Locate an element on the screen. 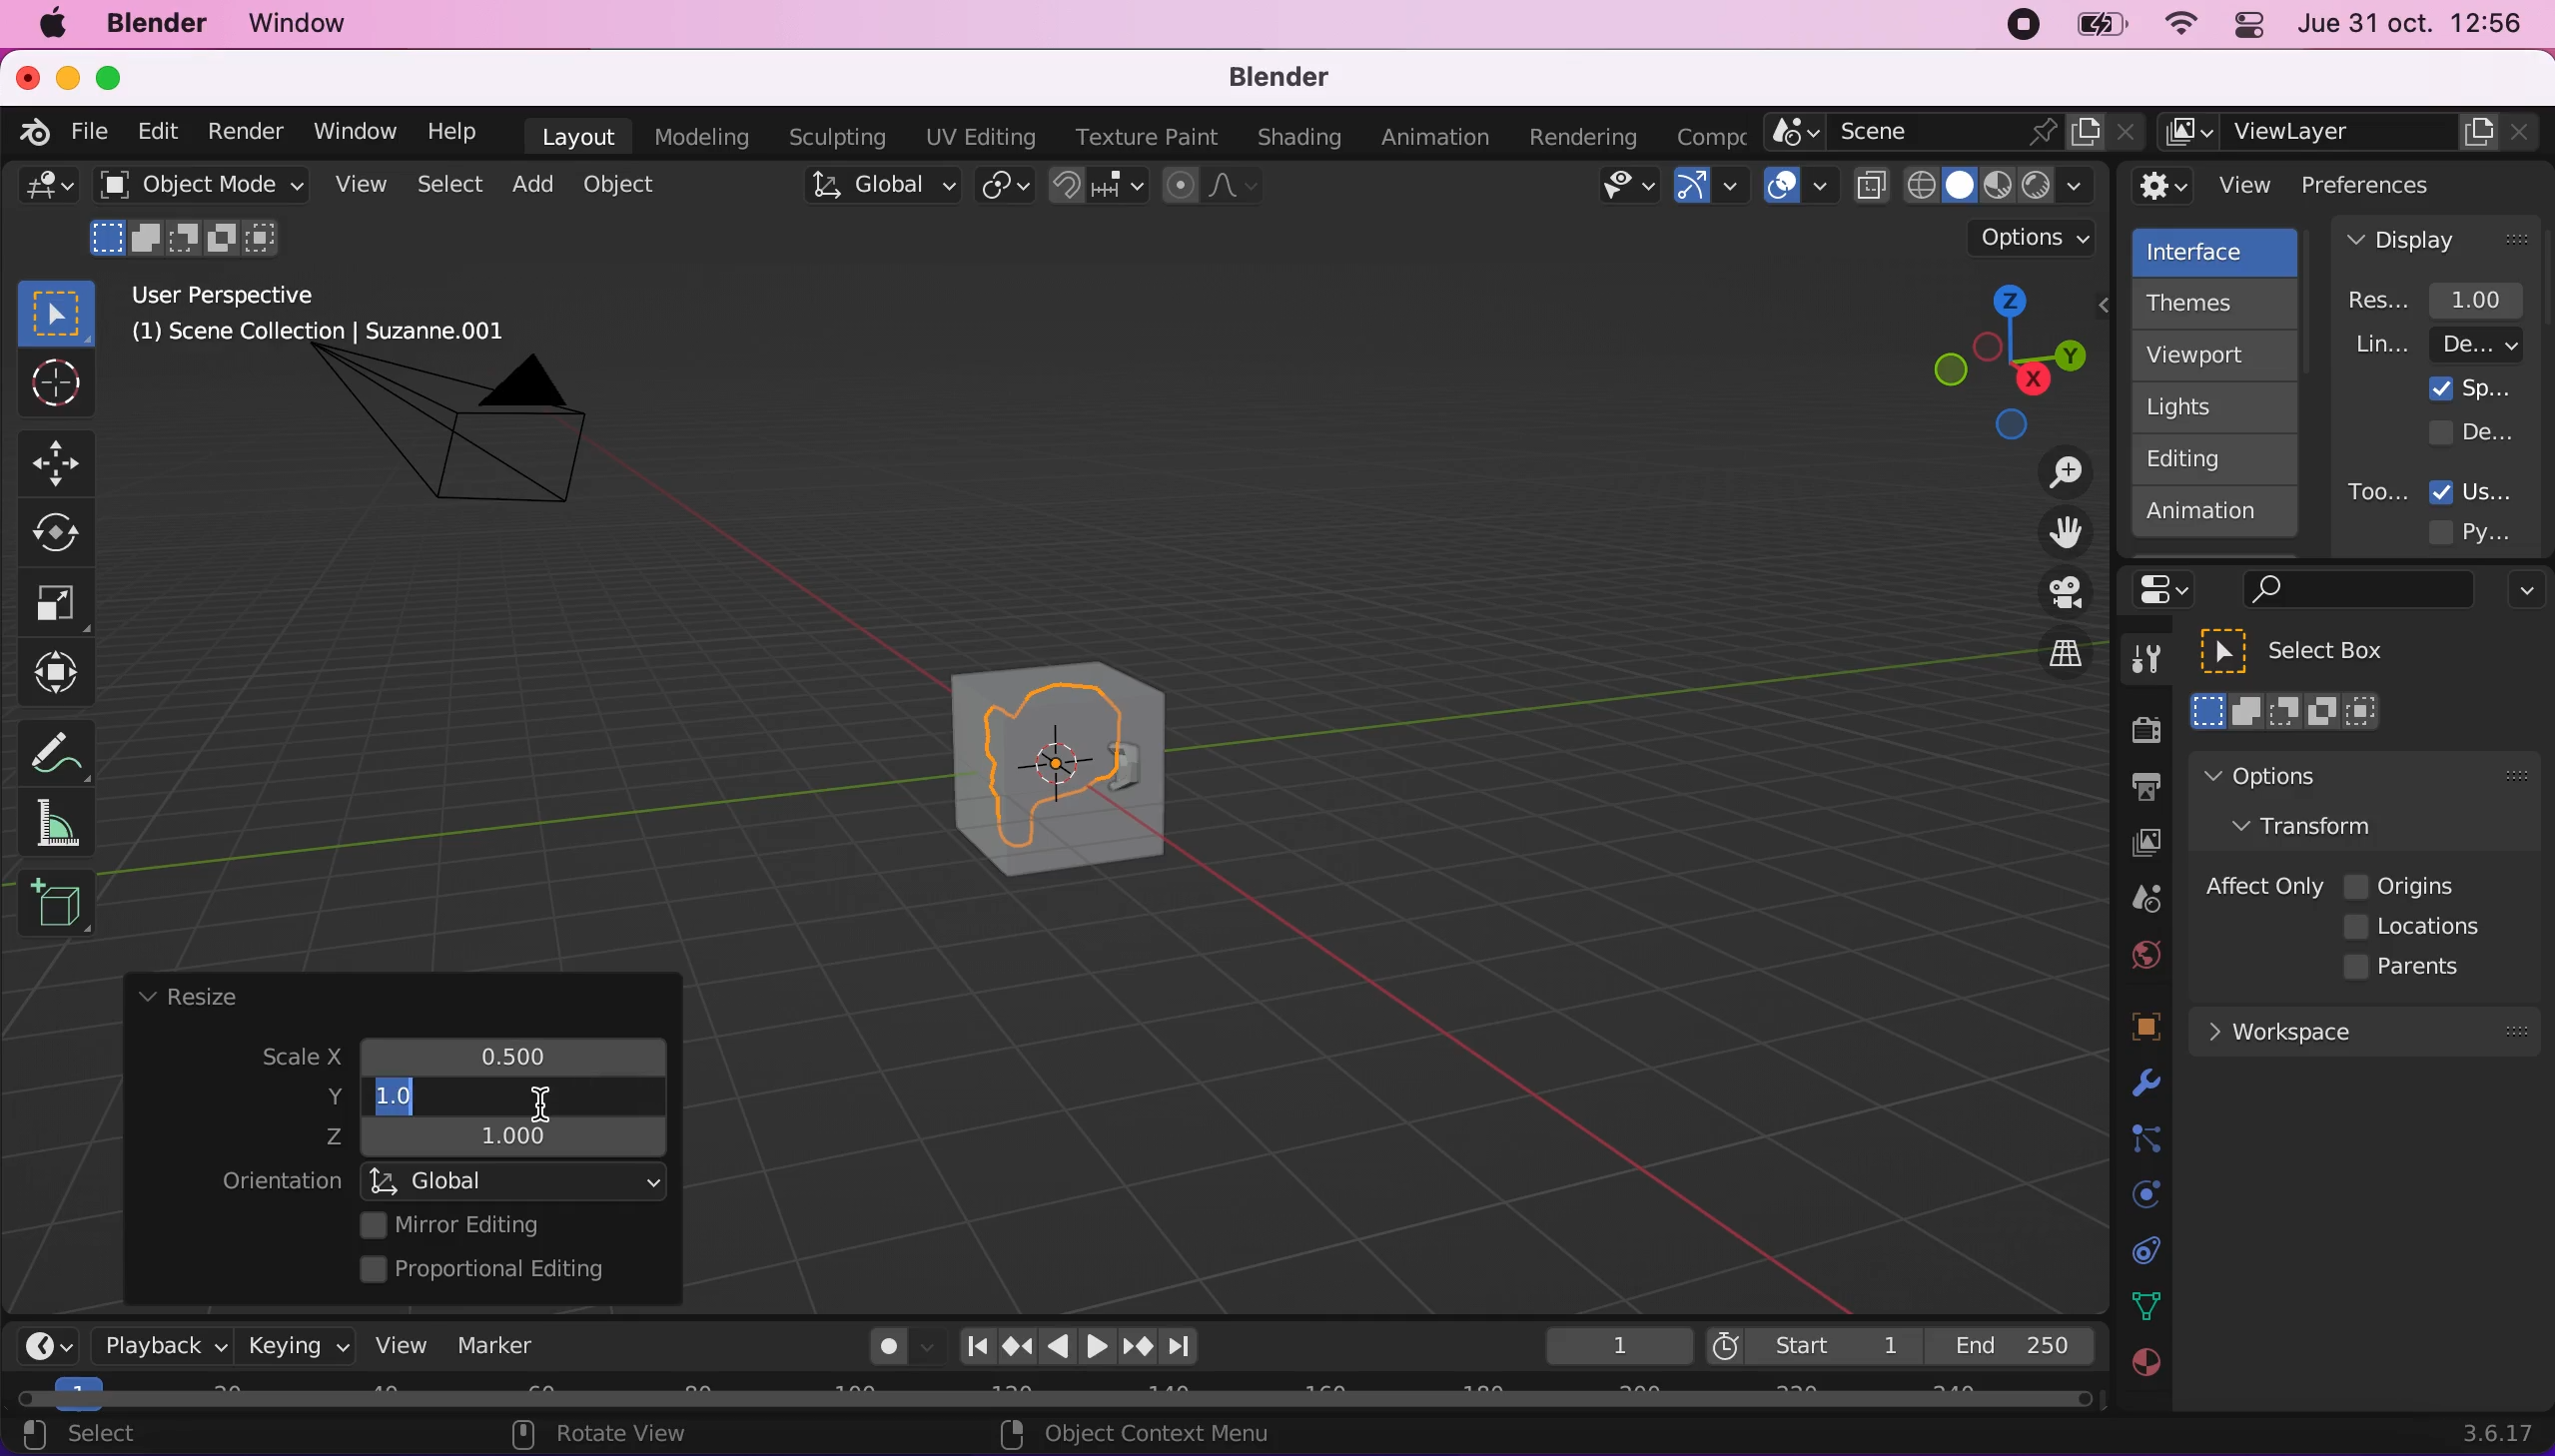 The image size is (2555, 1456). collection is located at coordinates (2141, 1251).